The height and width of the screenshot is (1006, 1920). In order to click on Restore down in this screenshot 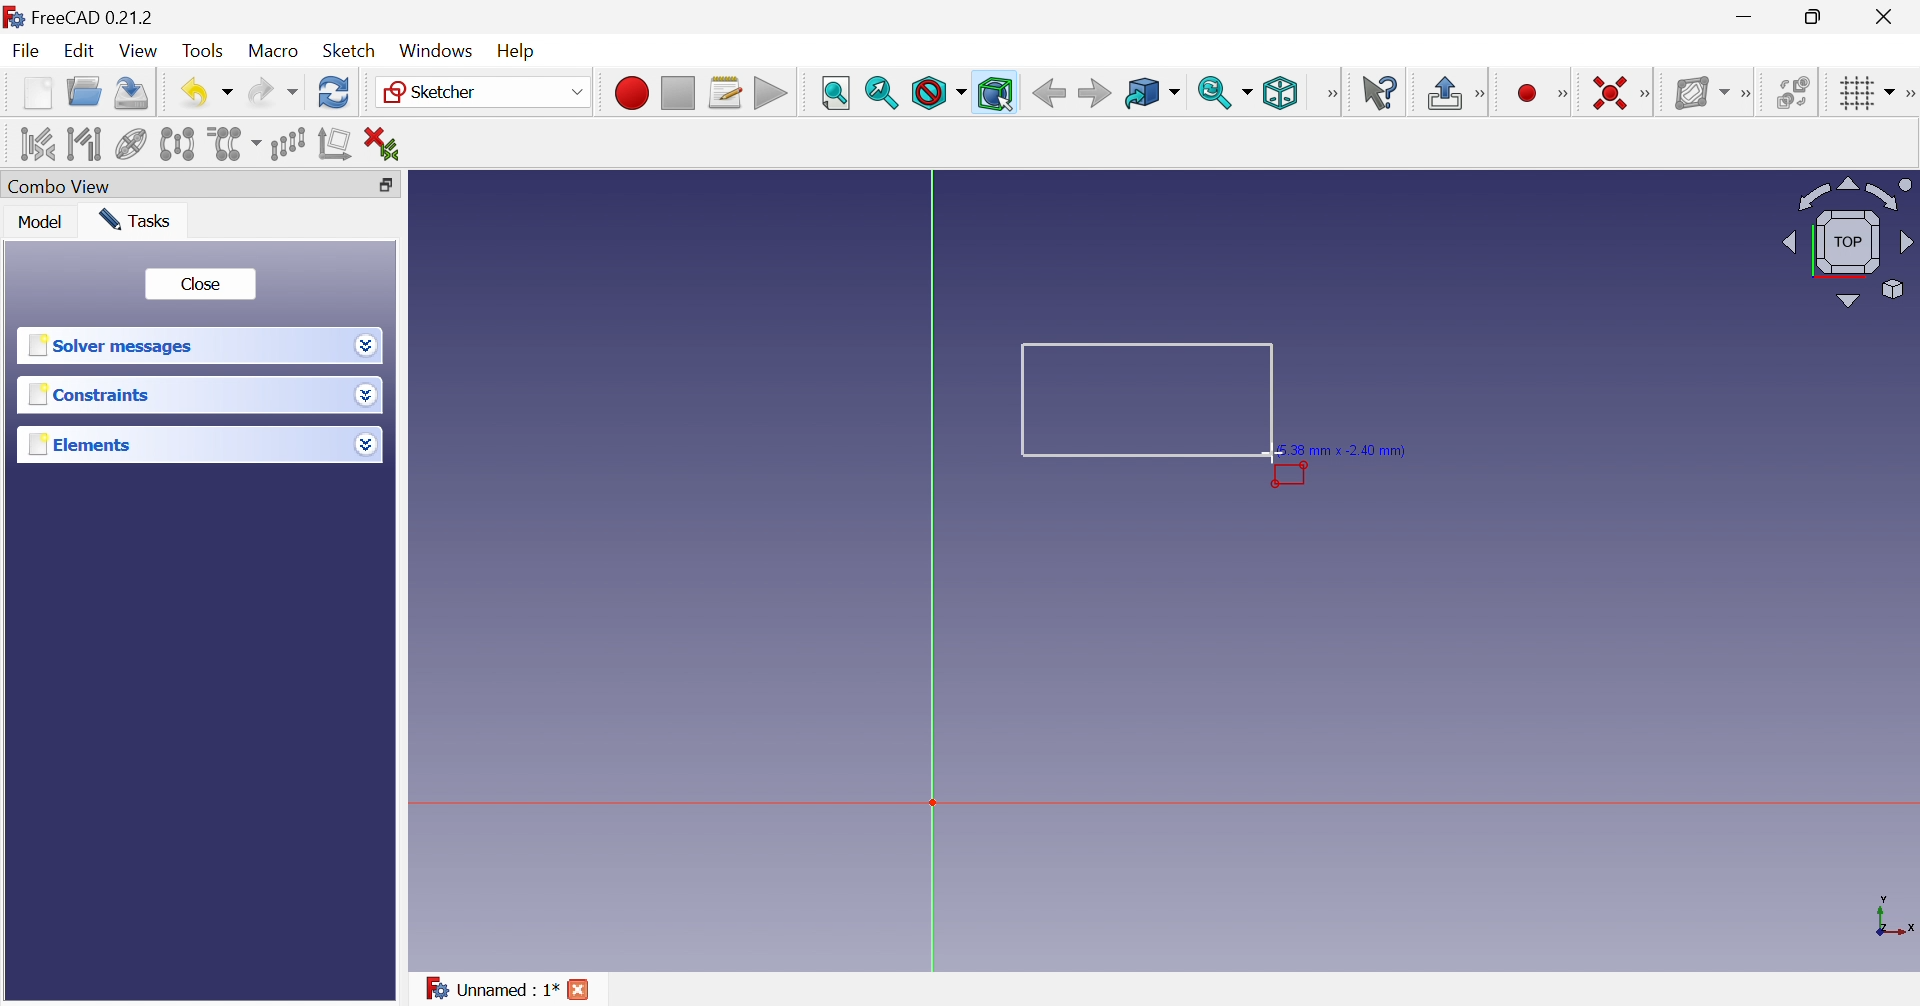, I will do `click(1818, 16)`.